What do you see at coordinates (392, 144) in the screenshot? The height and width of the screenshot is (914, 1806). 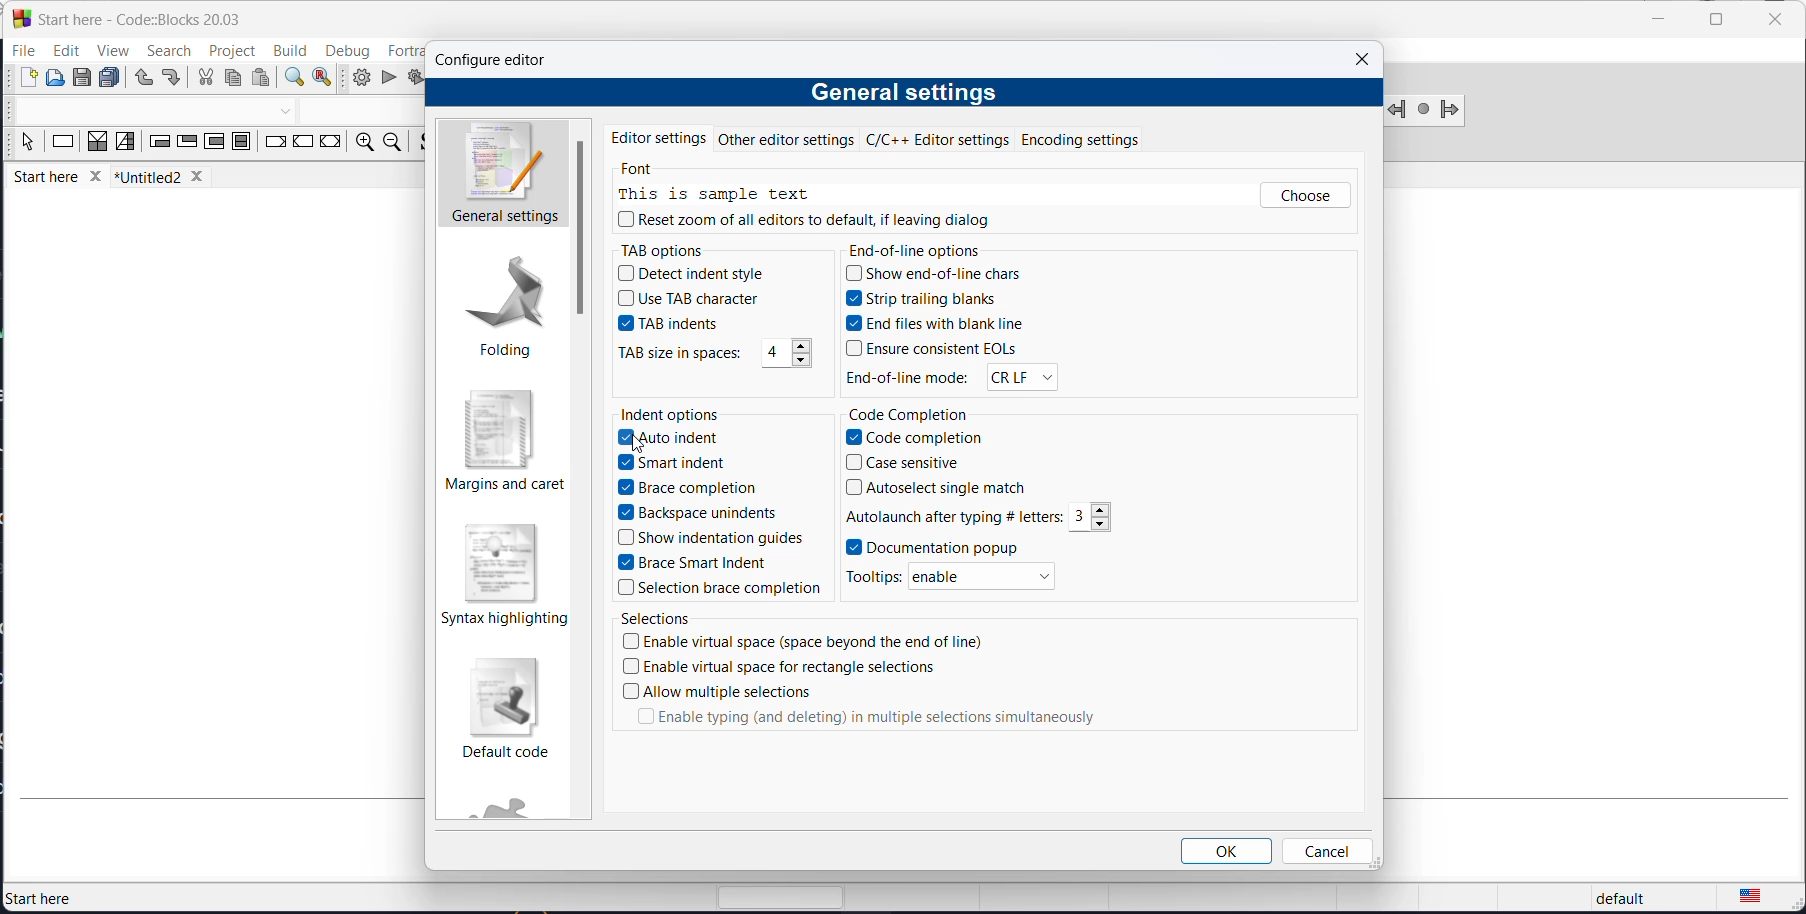 I see `zoom out` at bounding box center [392, 144].